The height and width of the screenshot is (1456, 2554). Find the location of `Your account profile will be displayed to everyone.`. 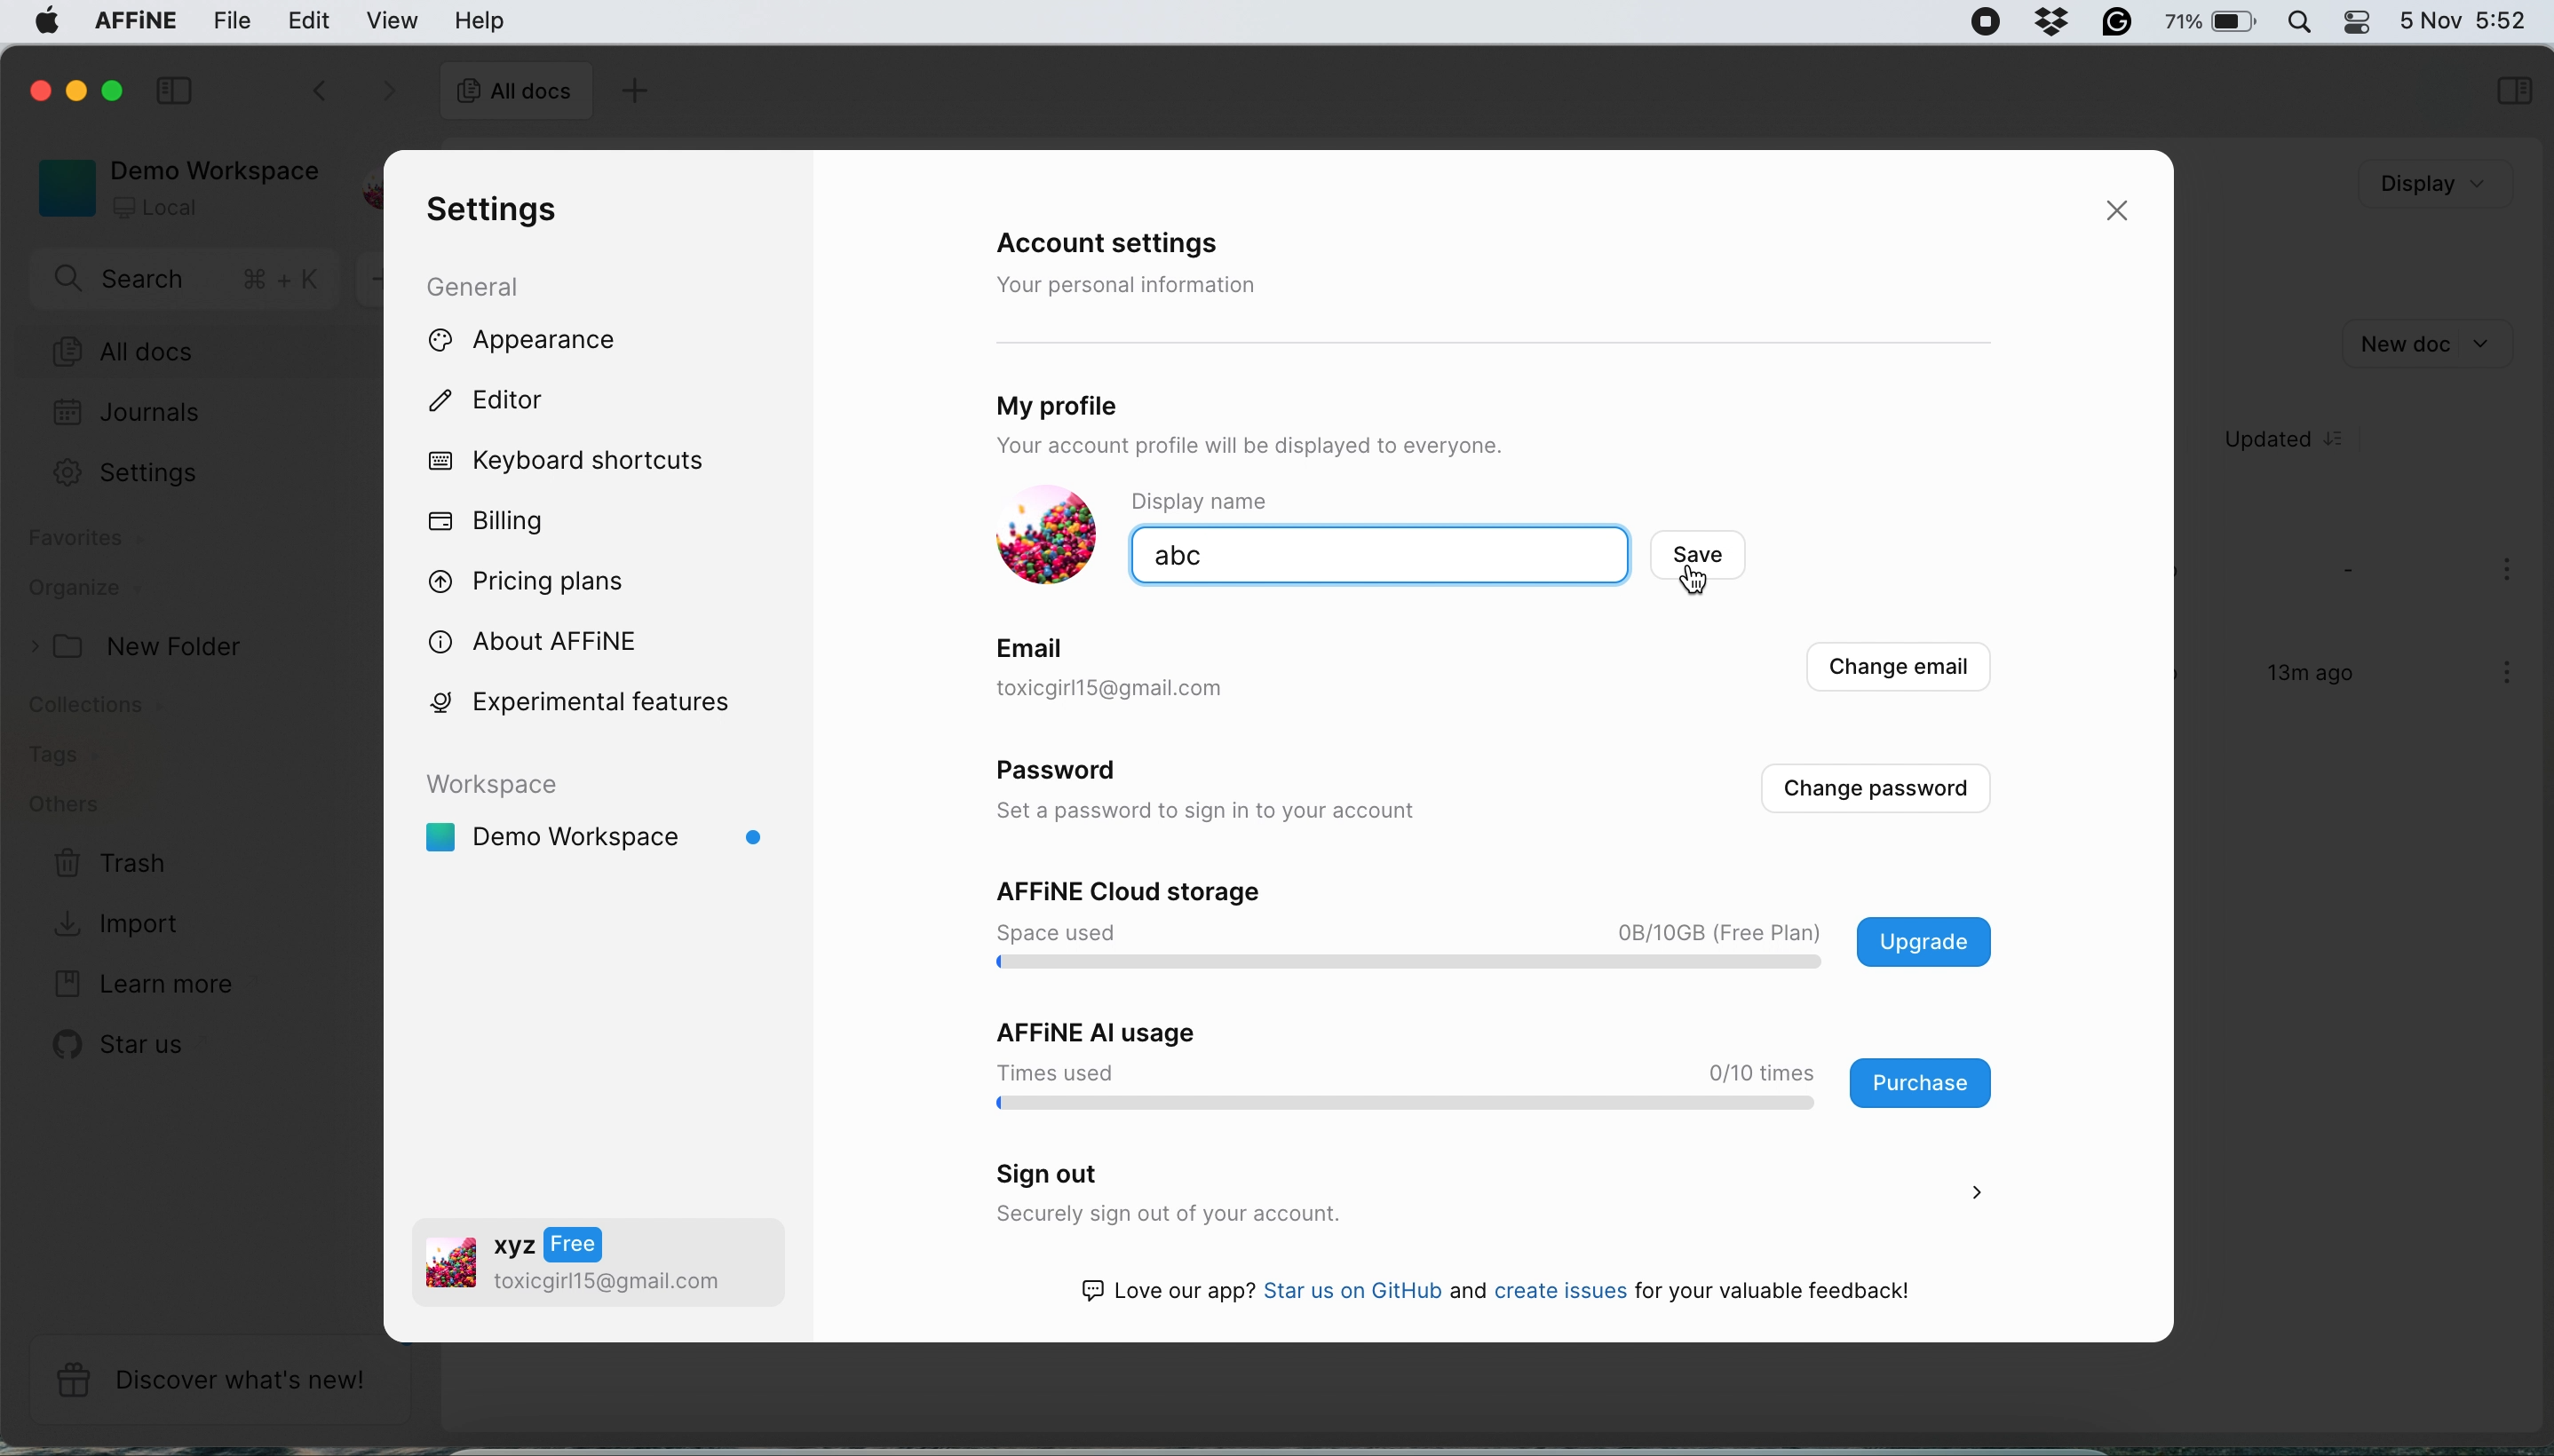

Your account profile will be displayed to everyone. is located at coordinates (1330, 448).